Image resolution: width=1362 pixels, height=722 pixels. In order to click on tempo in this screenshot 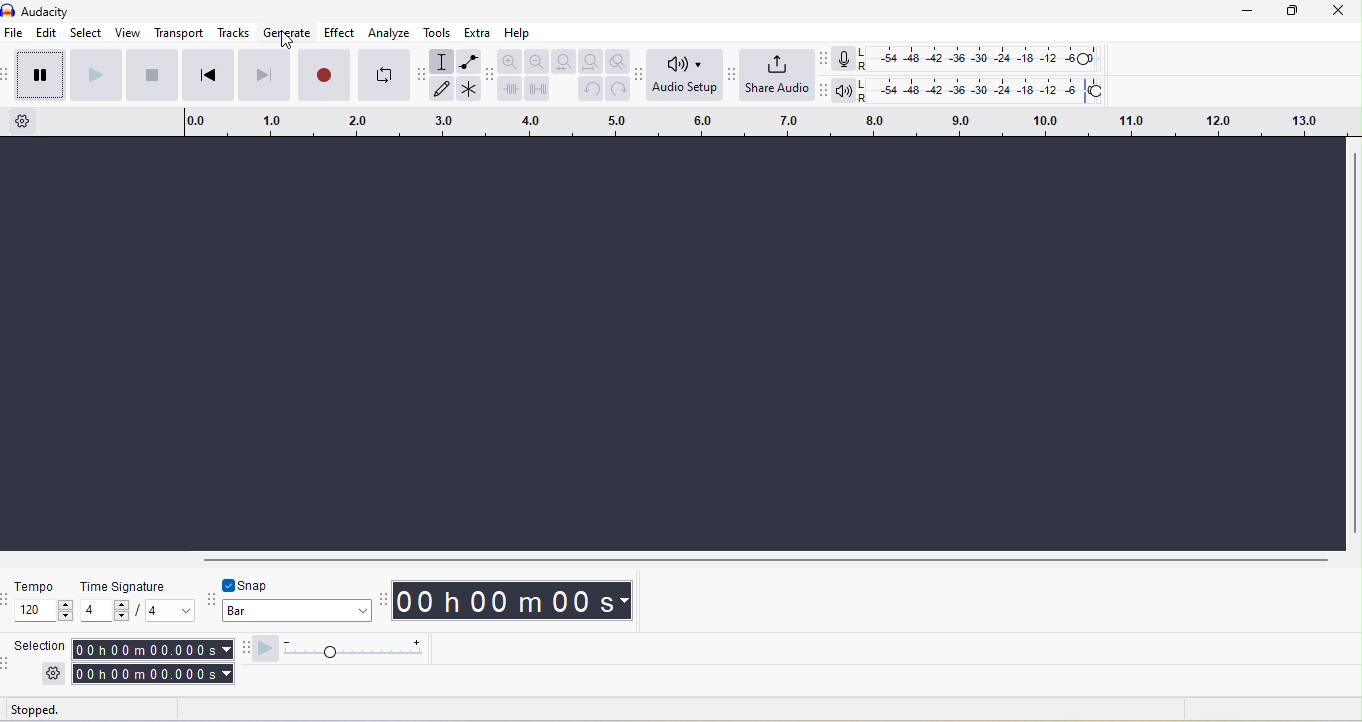, I will do `click(35, 586)`.